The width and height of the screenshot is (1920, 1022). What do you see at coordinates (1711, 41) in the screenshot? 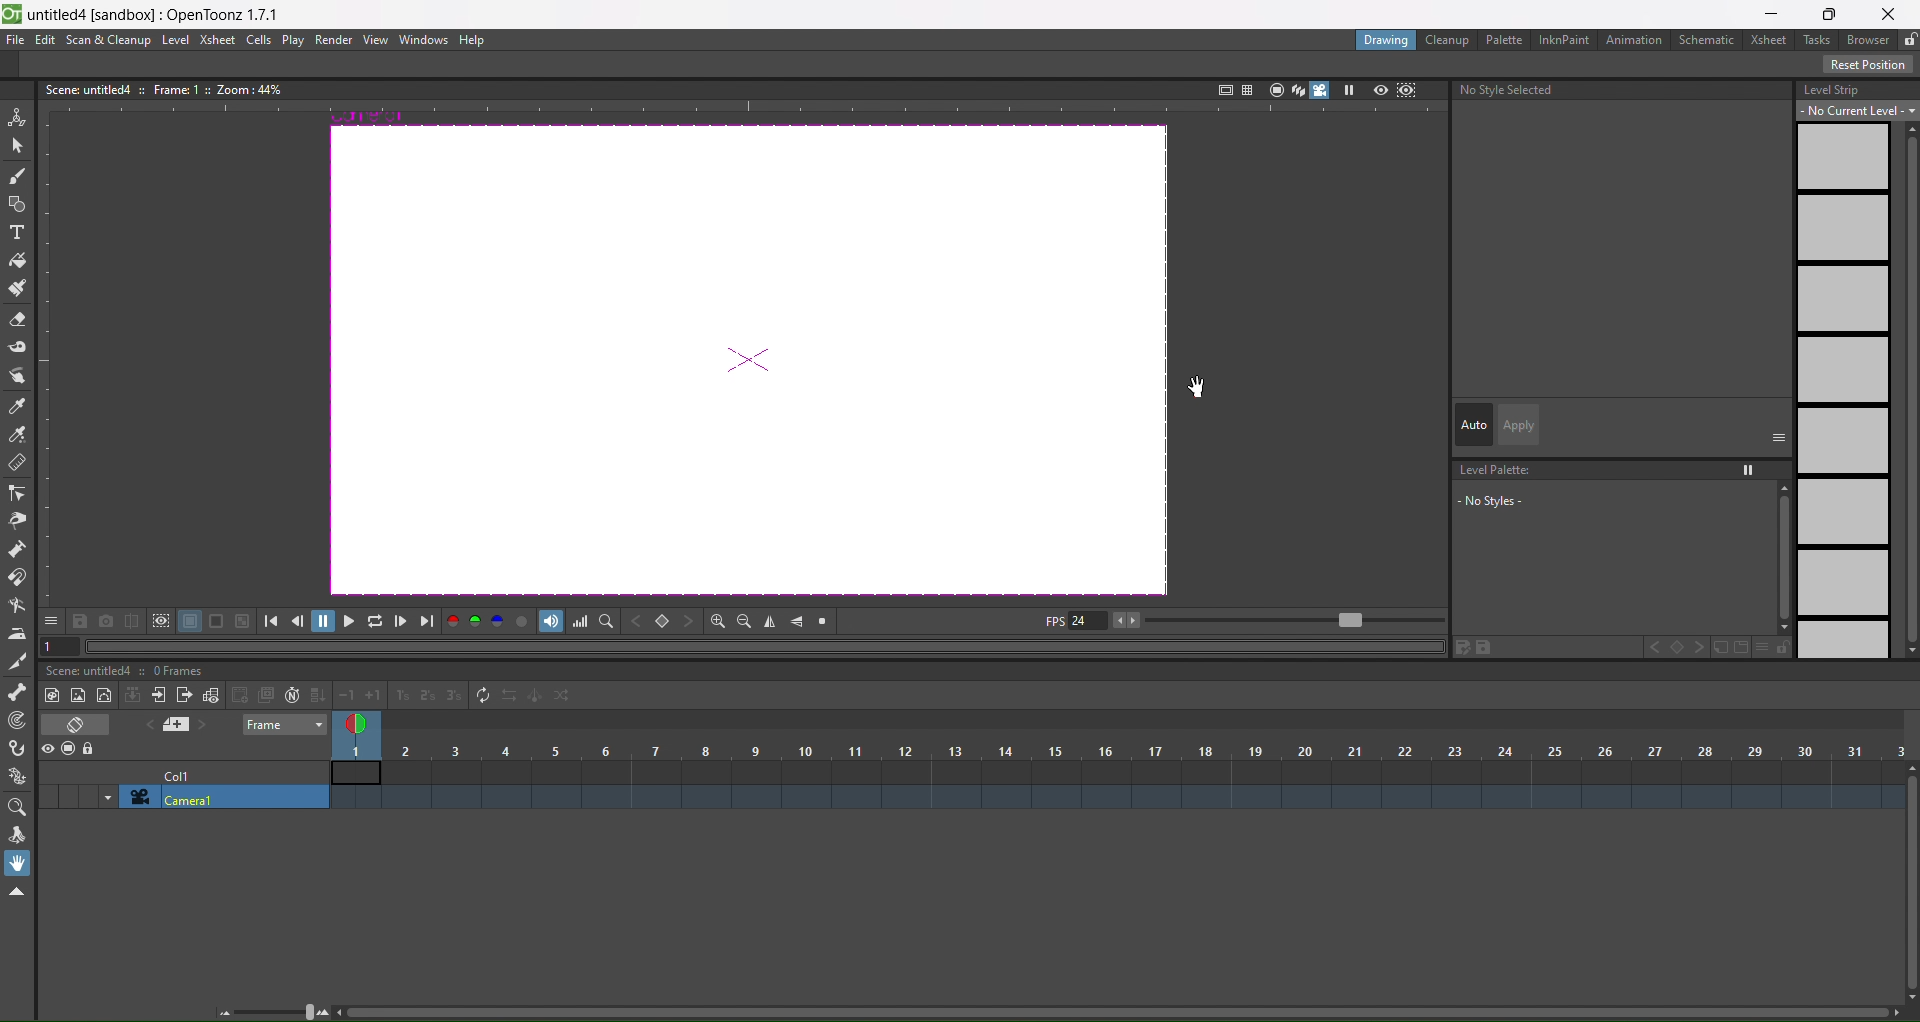
I see `schematic` at bounding box center [1711, 41].